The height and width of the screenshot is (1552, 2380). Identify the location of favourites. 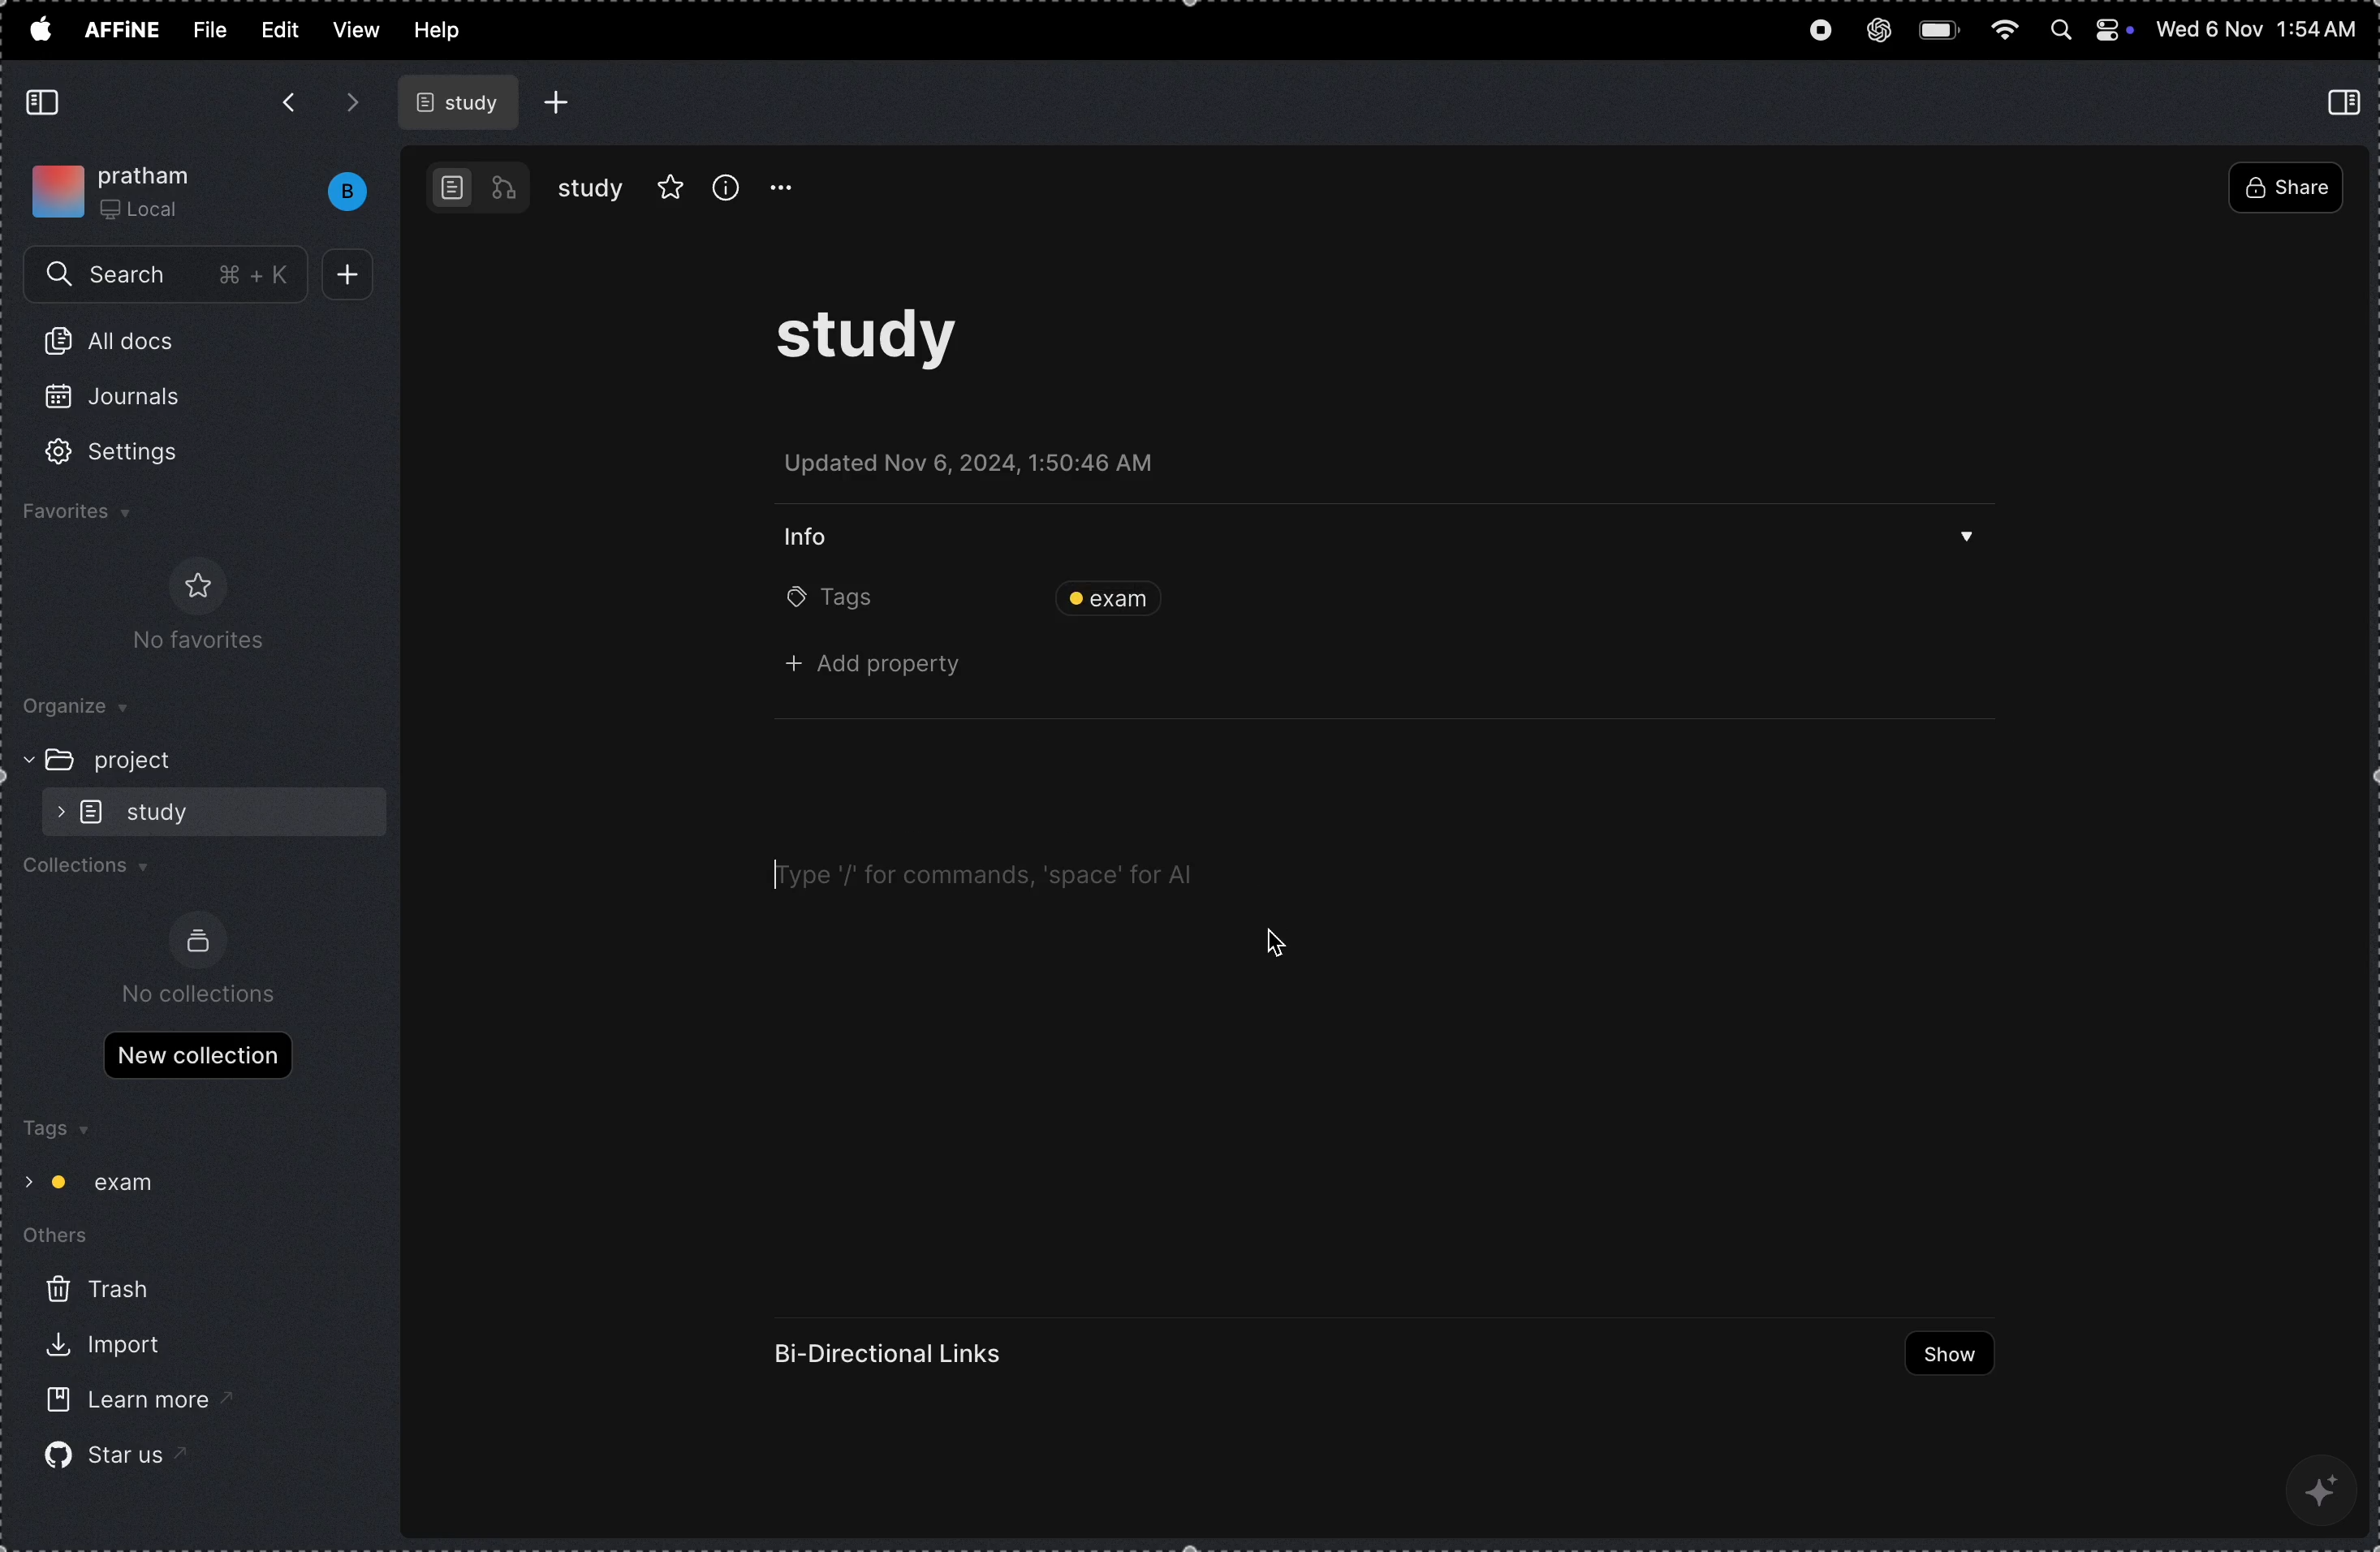
(105, 515).